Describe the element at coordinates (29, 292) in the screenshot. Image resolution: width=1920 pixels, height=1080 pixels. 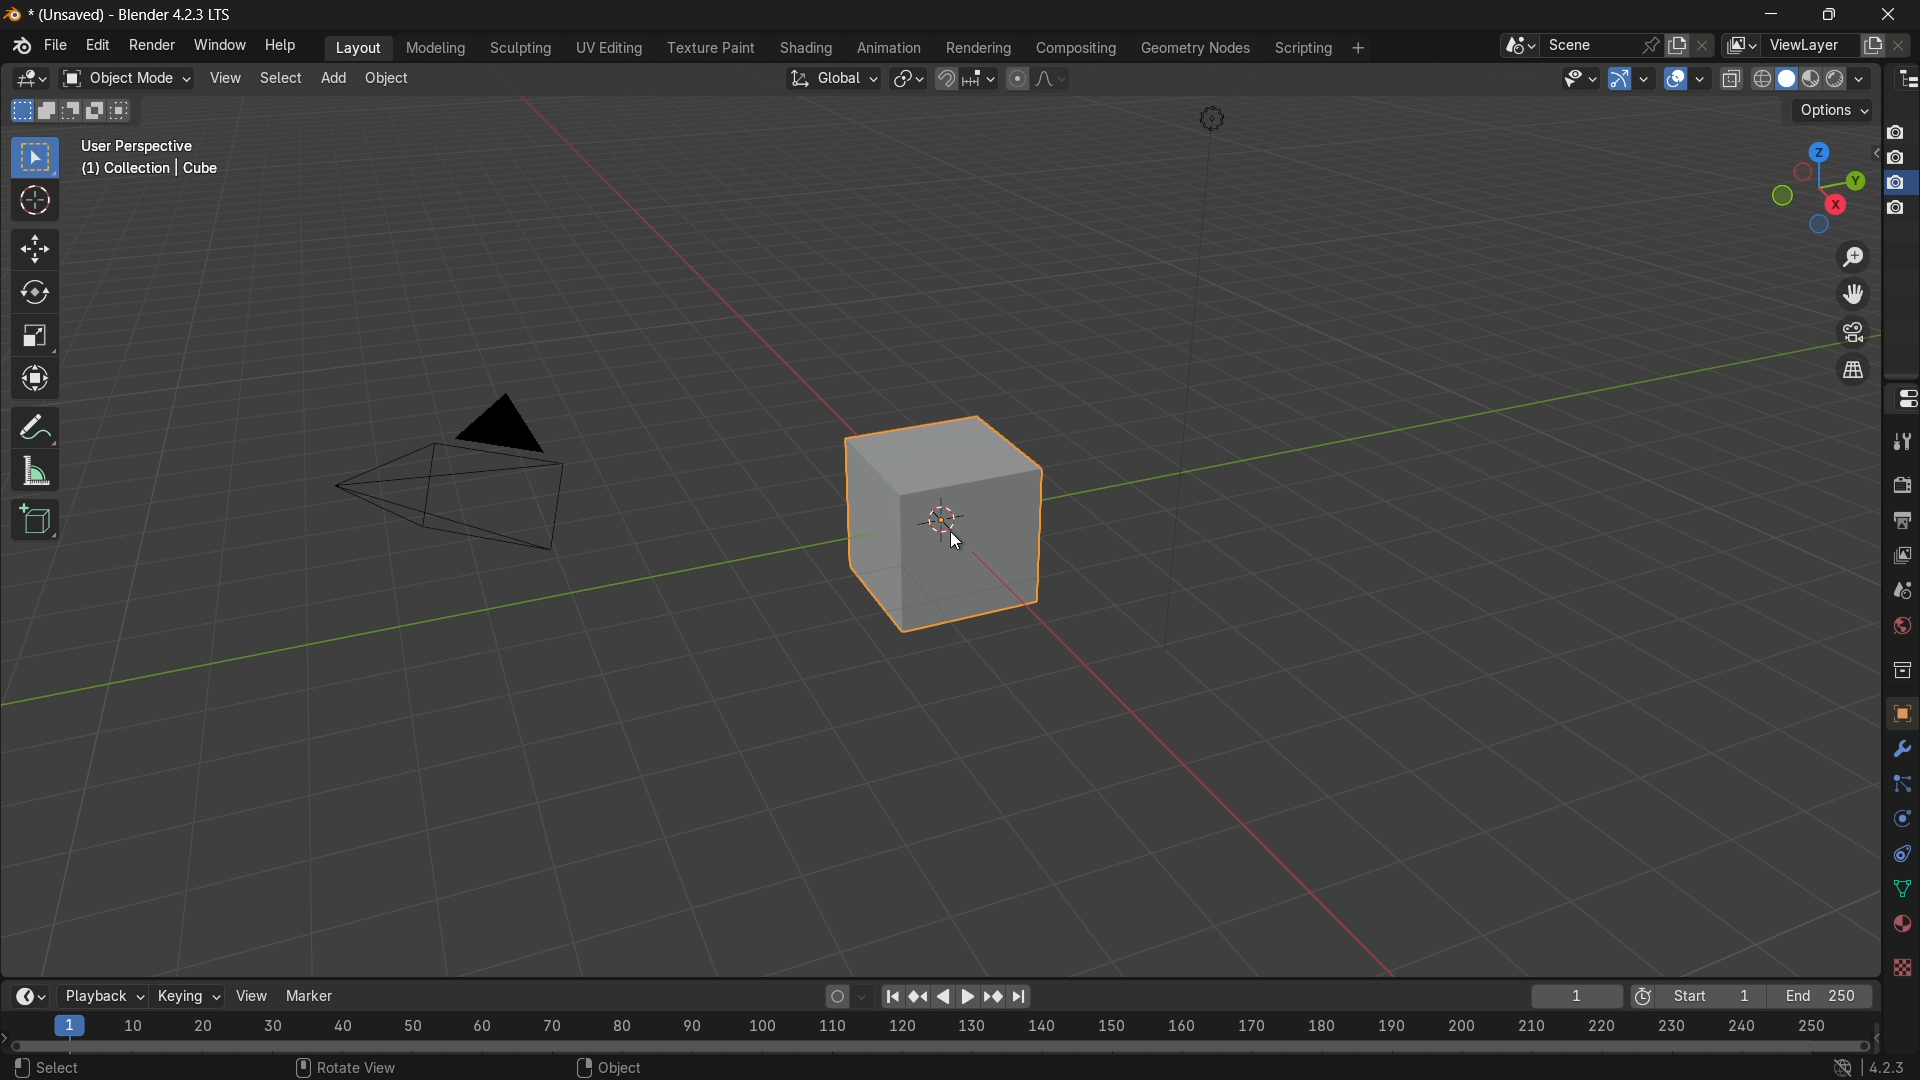
I see `rotate` at that location.